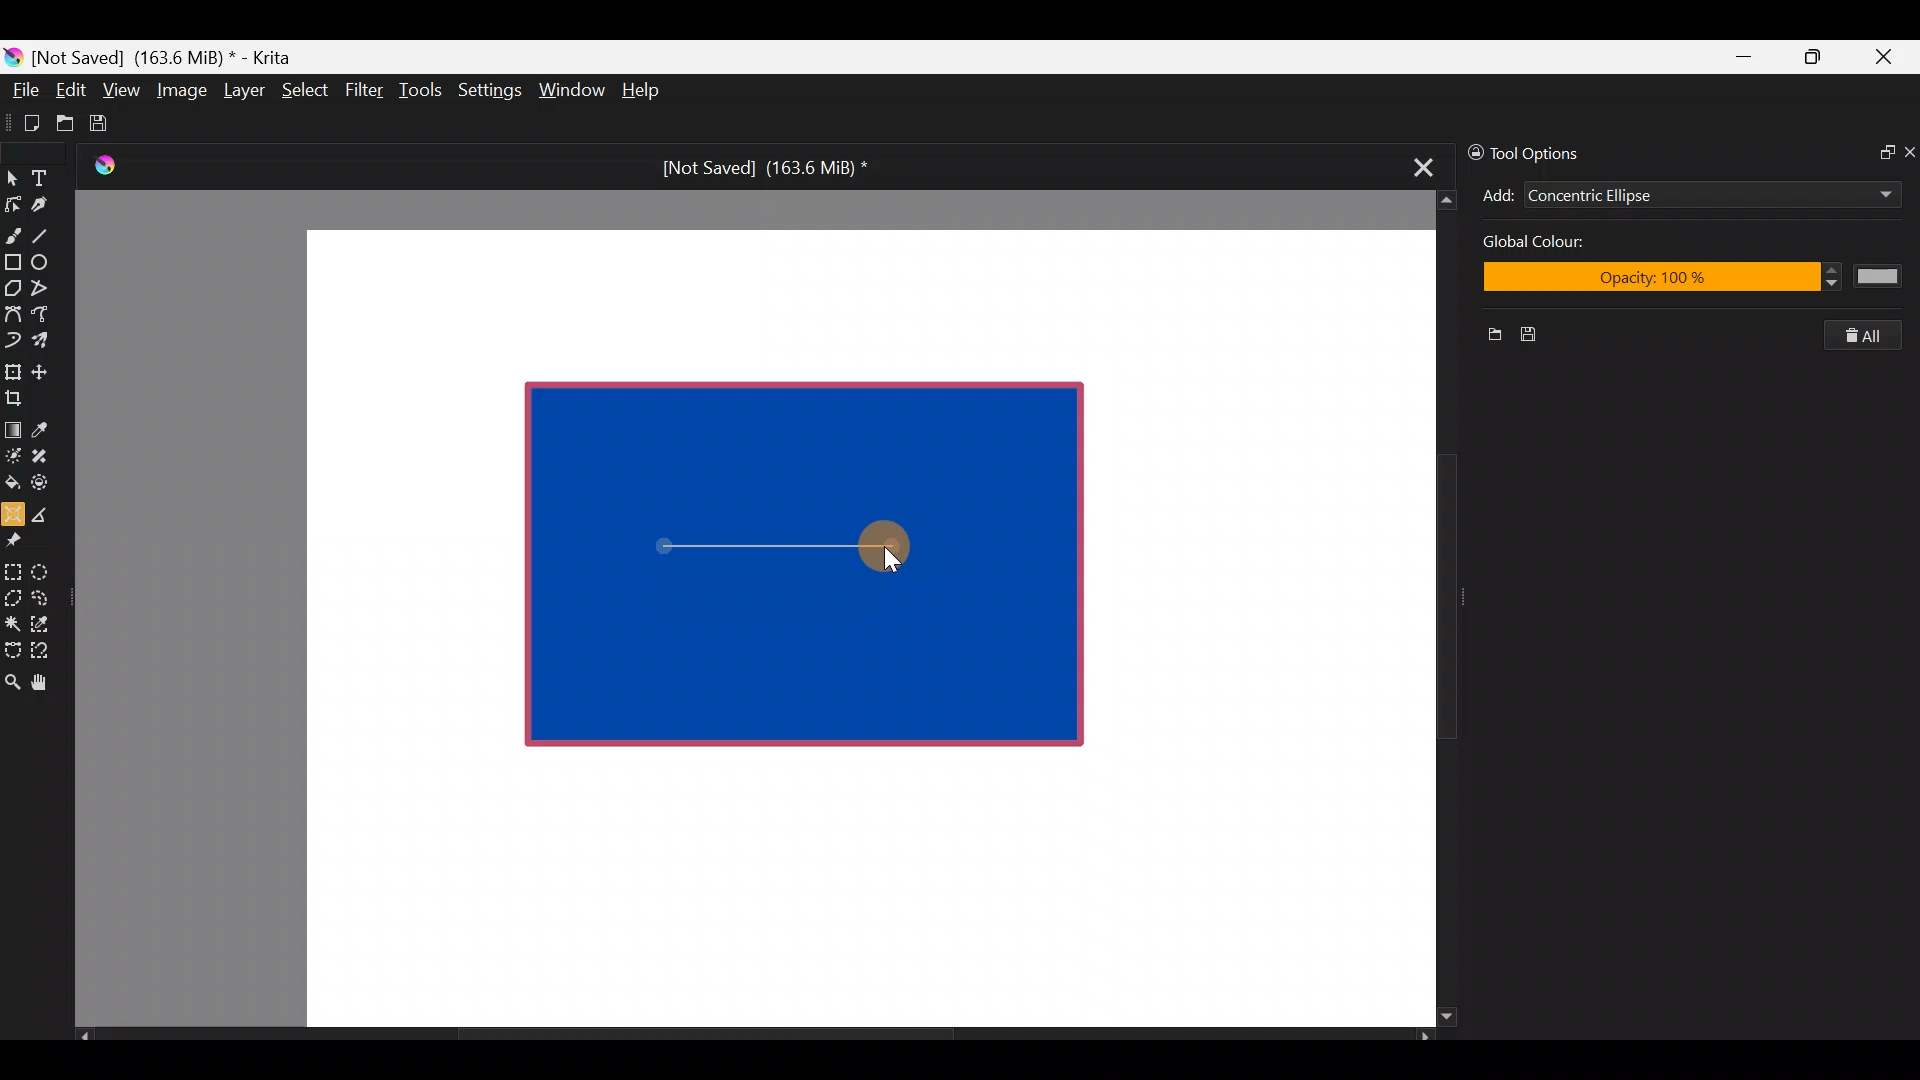 The height and width of the screenshot is (1080, 1920). I want to click on Rectangle tool, so click(13, 264).